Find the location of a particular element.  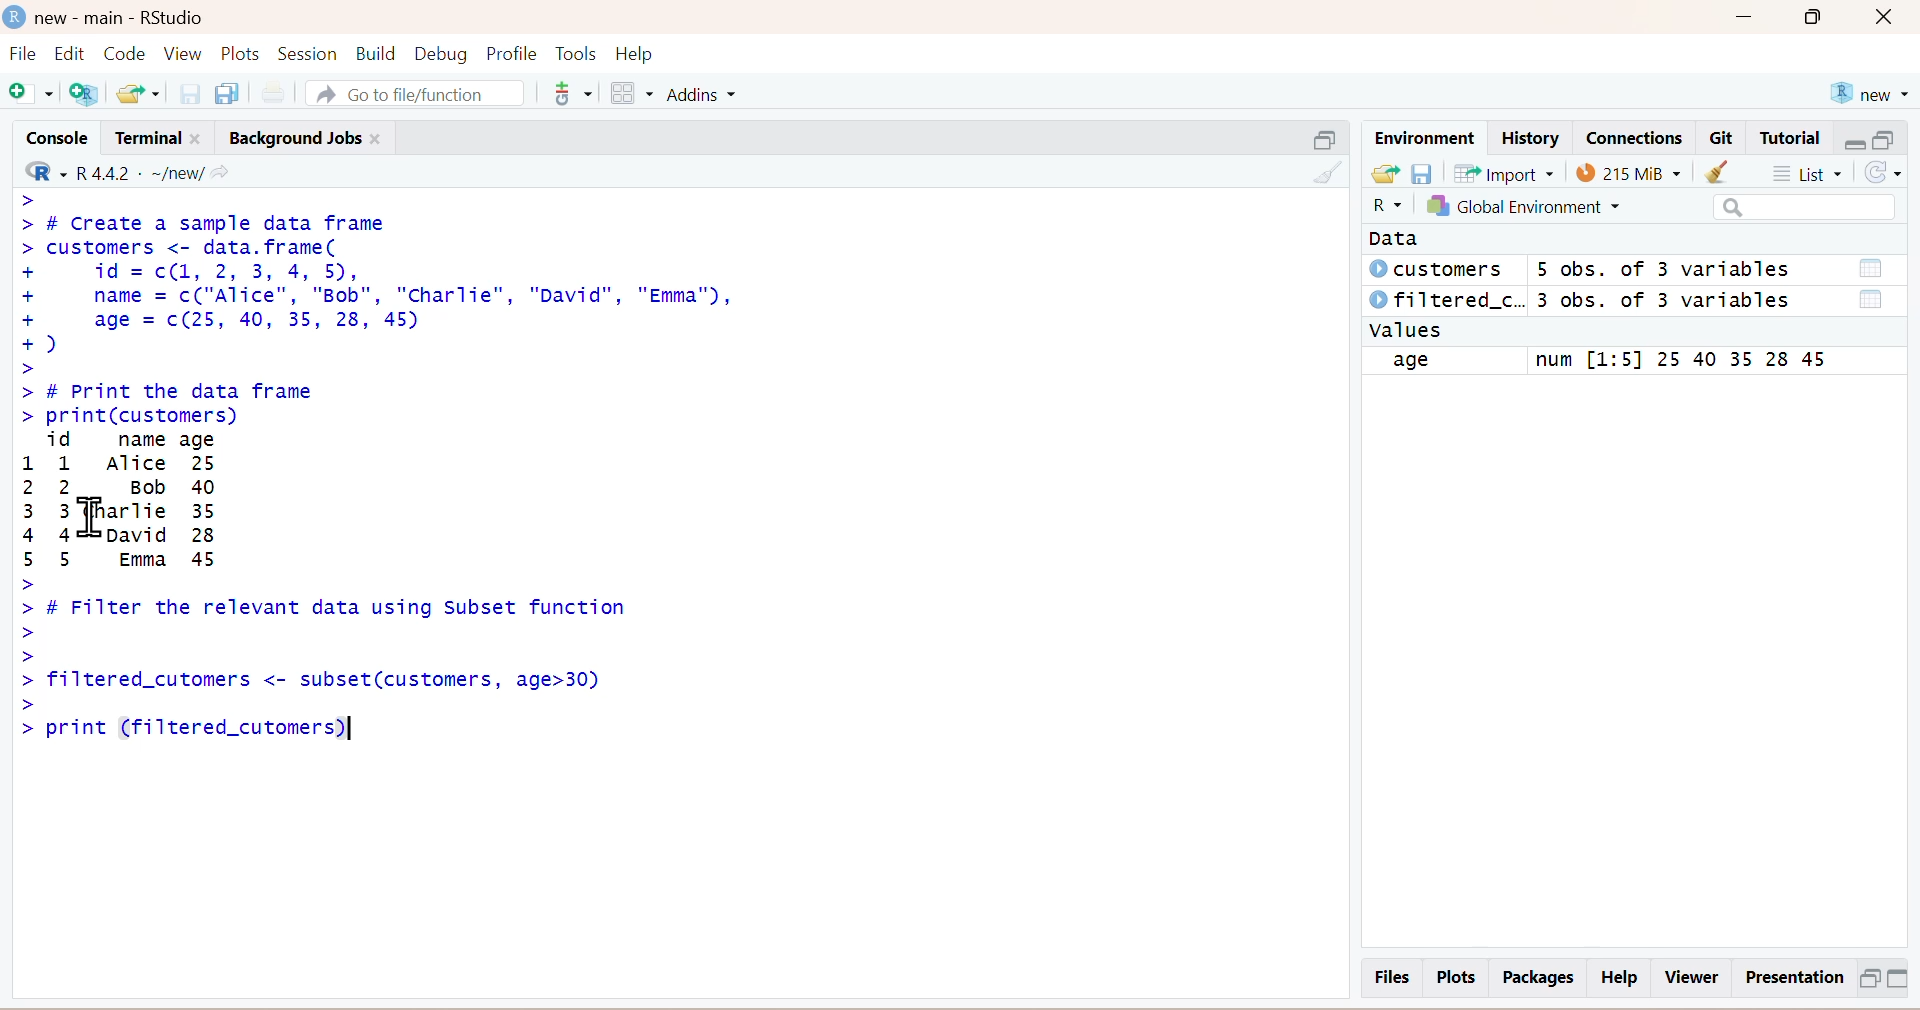

Clear Objects from workspaces is located at coordinates (1735, 173).